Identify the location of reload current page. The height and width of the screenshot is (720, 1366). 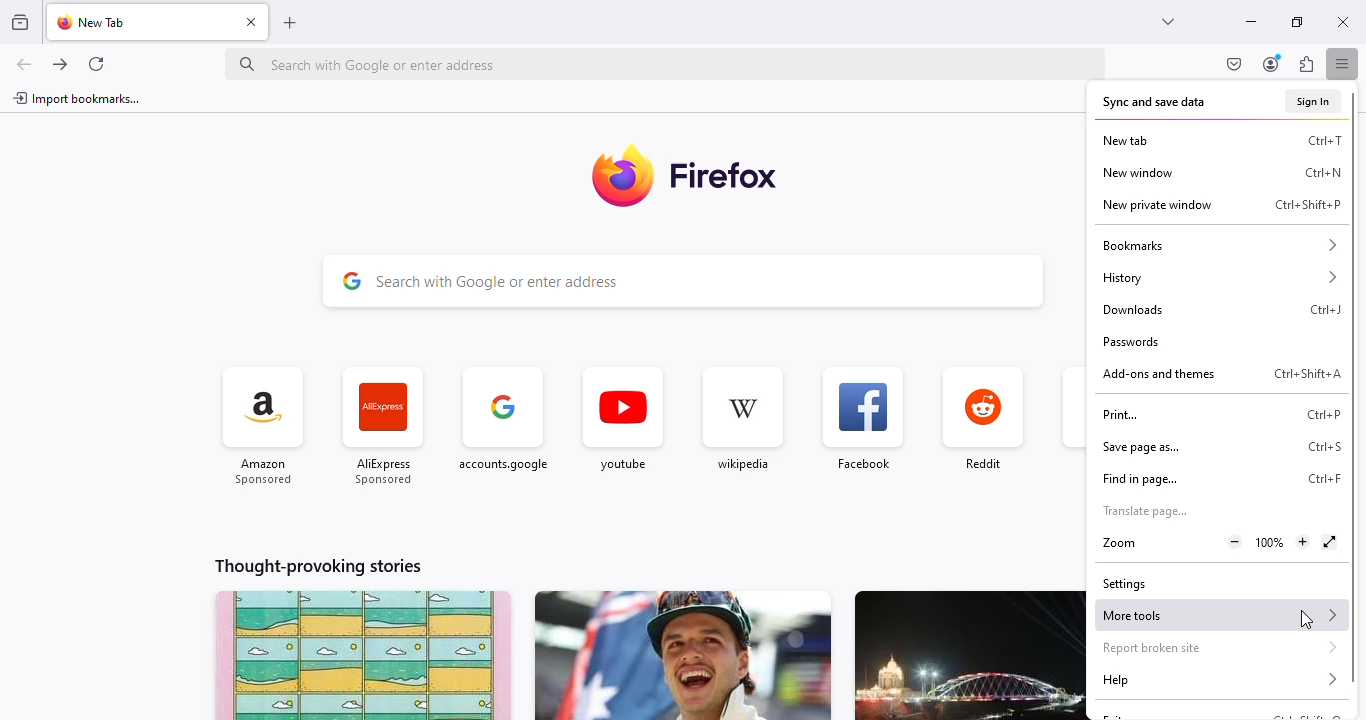
(95, 64).